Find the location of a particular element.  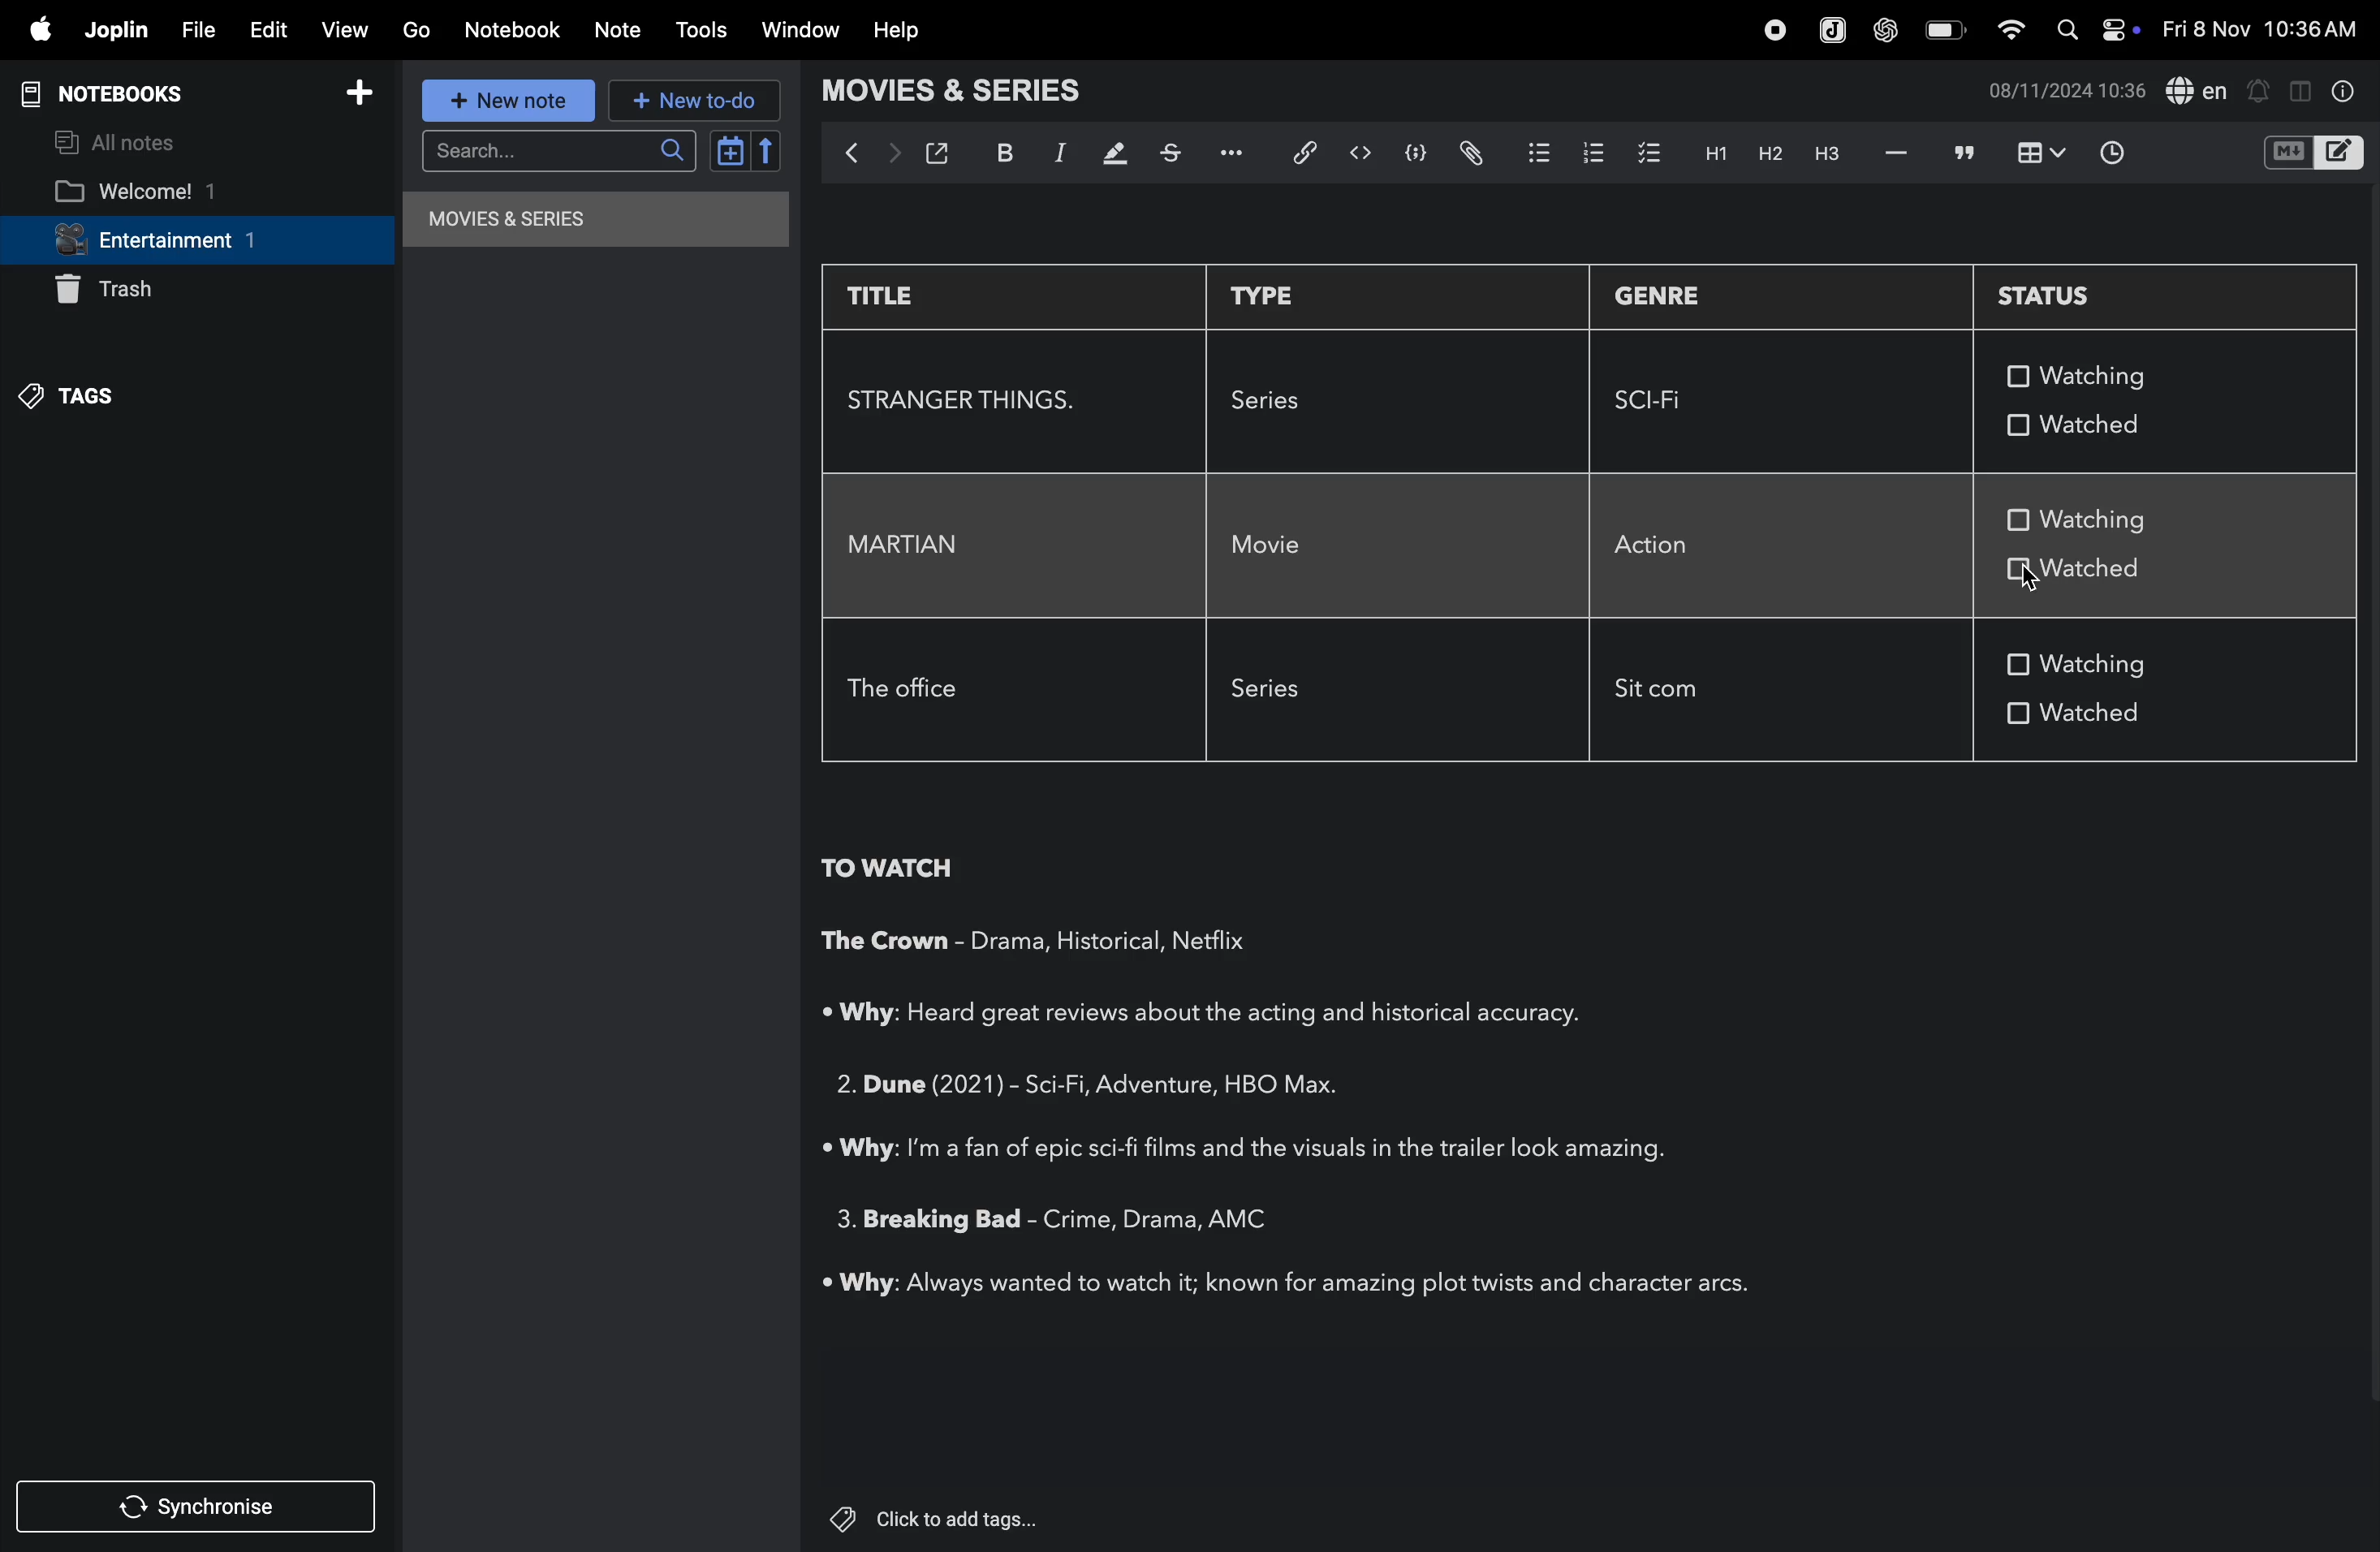

watched is located at coordinates (2108, 423).